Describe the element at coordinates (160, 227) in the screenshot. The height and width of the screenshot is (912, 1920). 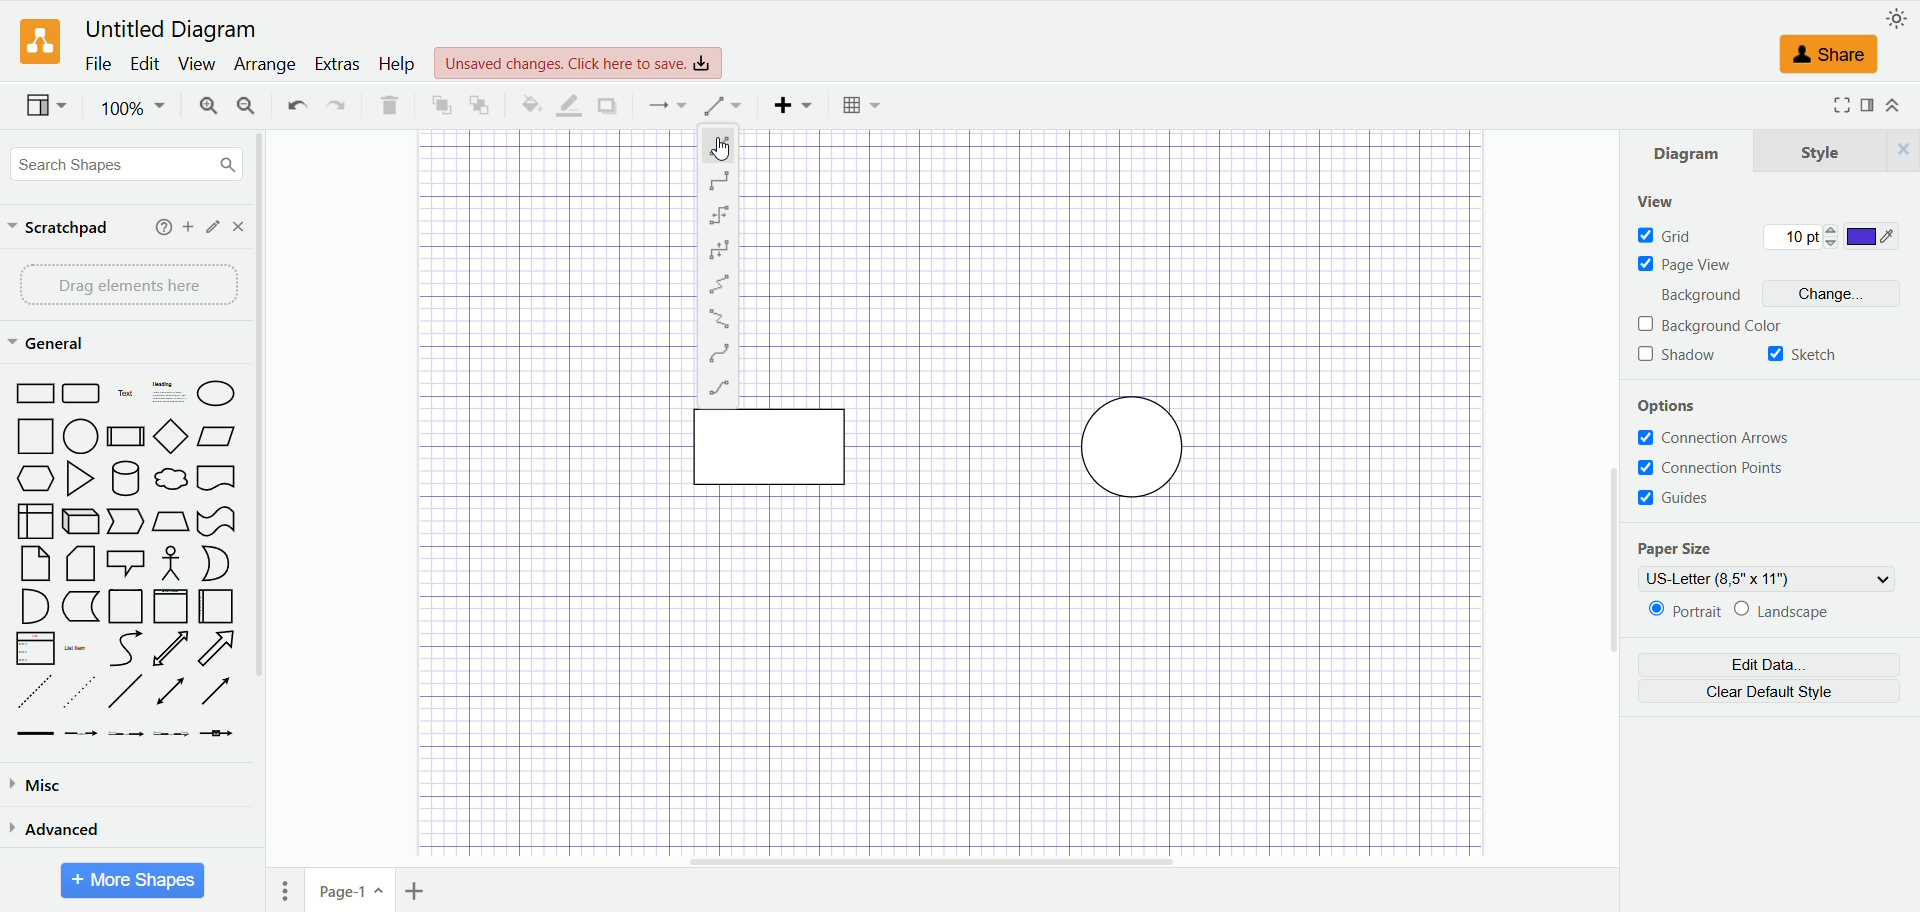
I see `help` at that location.